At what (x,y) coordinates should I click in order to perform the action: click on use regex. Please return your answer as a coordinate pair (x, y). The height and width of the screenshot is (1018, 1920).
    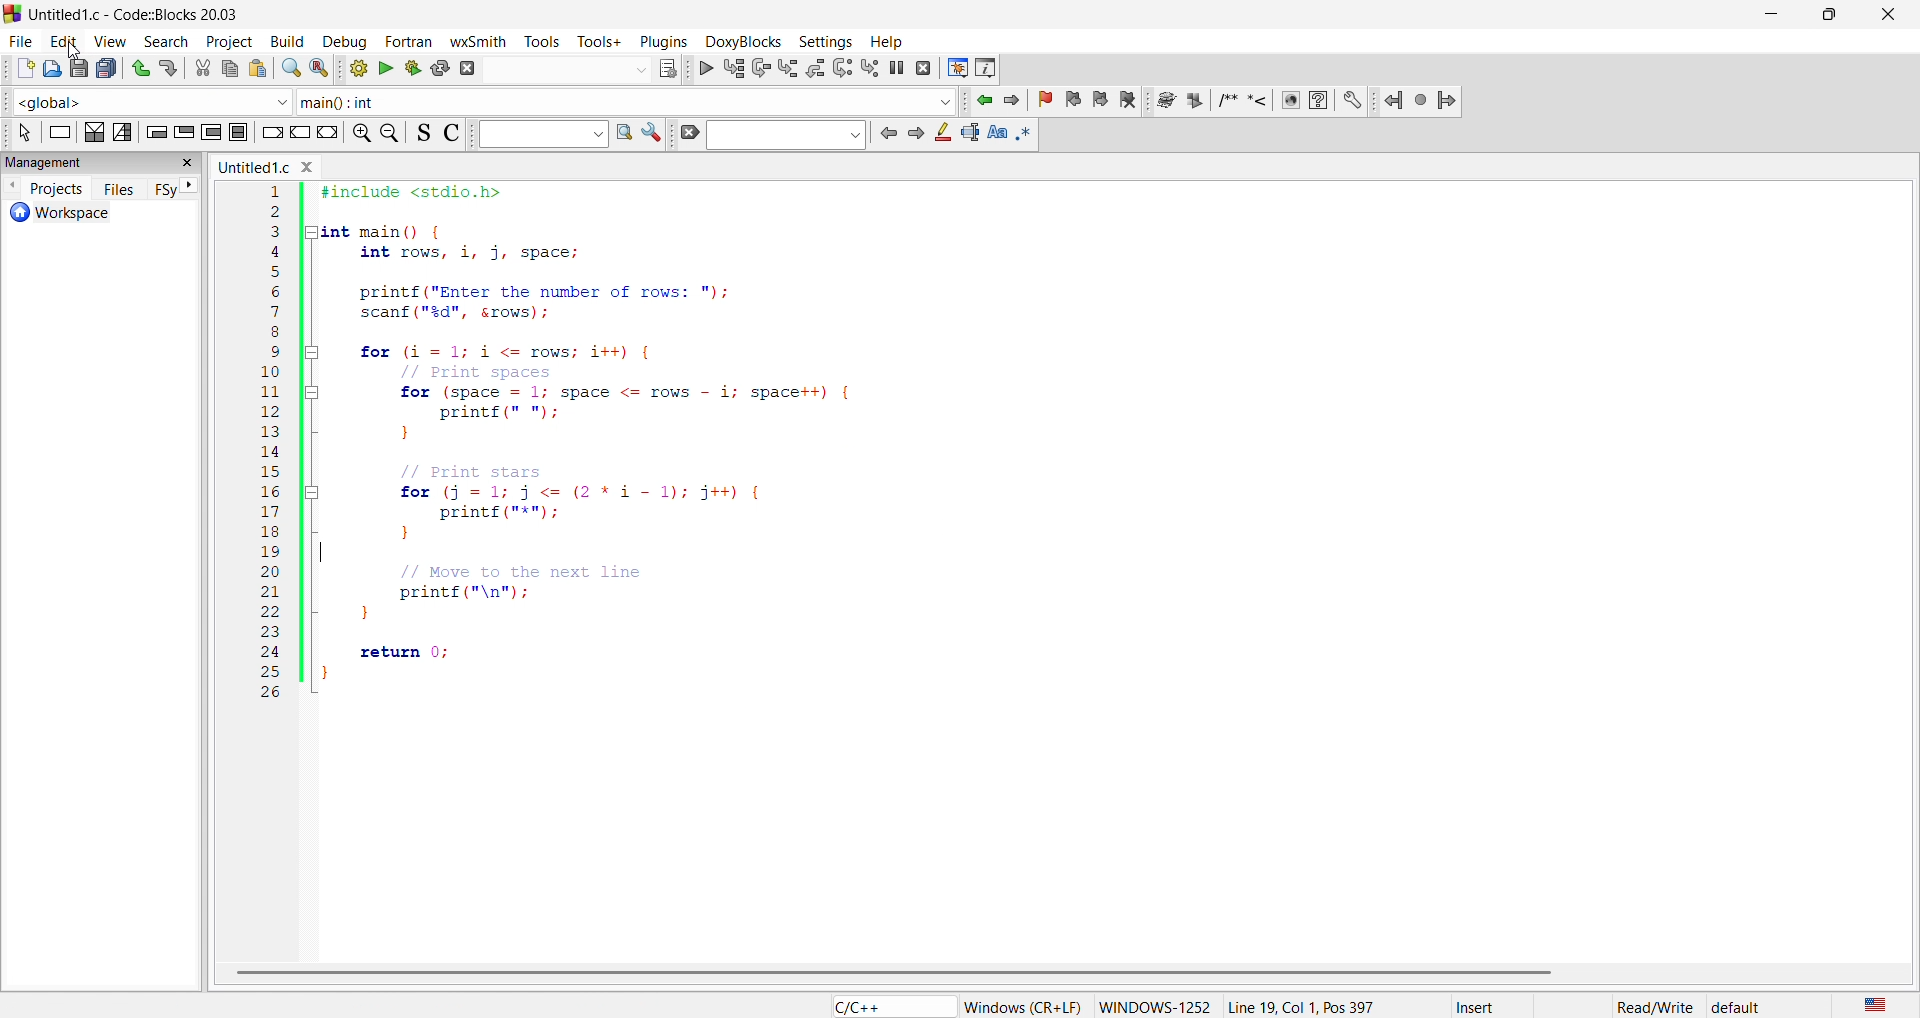
    Looking at the image, I should click on (1031, 134).